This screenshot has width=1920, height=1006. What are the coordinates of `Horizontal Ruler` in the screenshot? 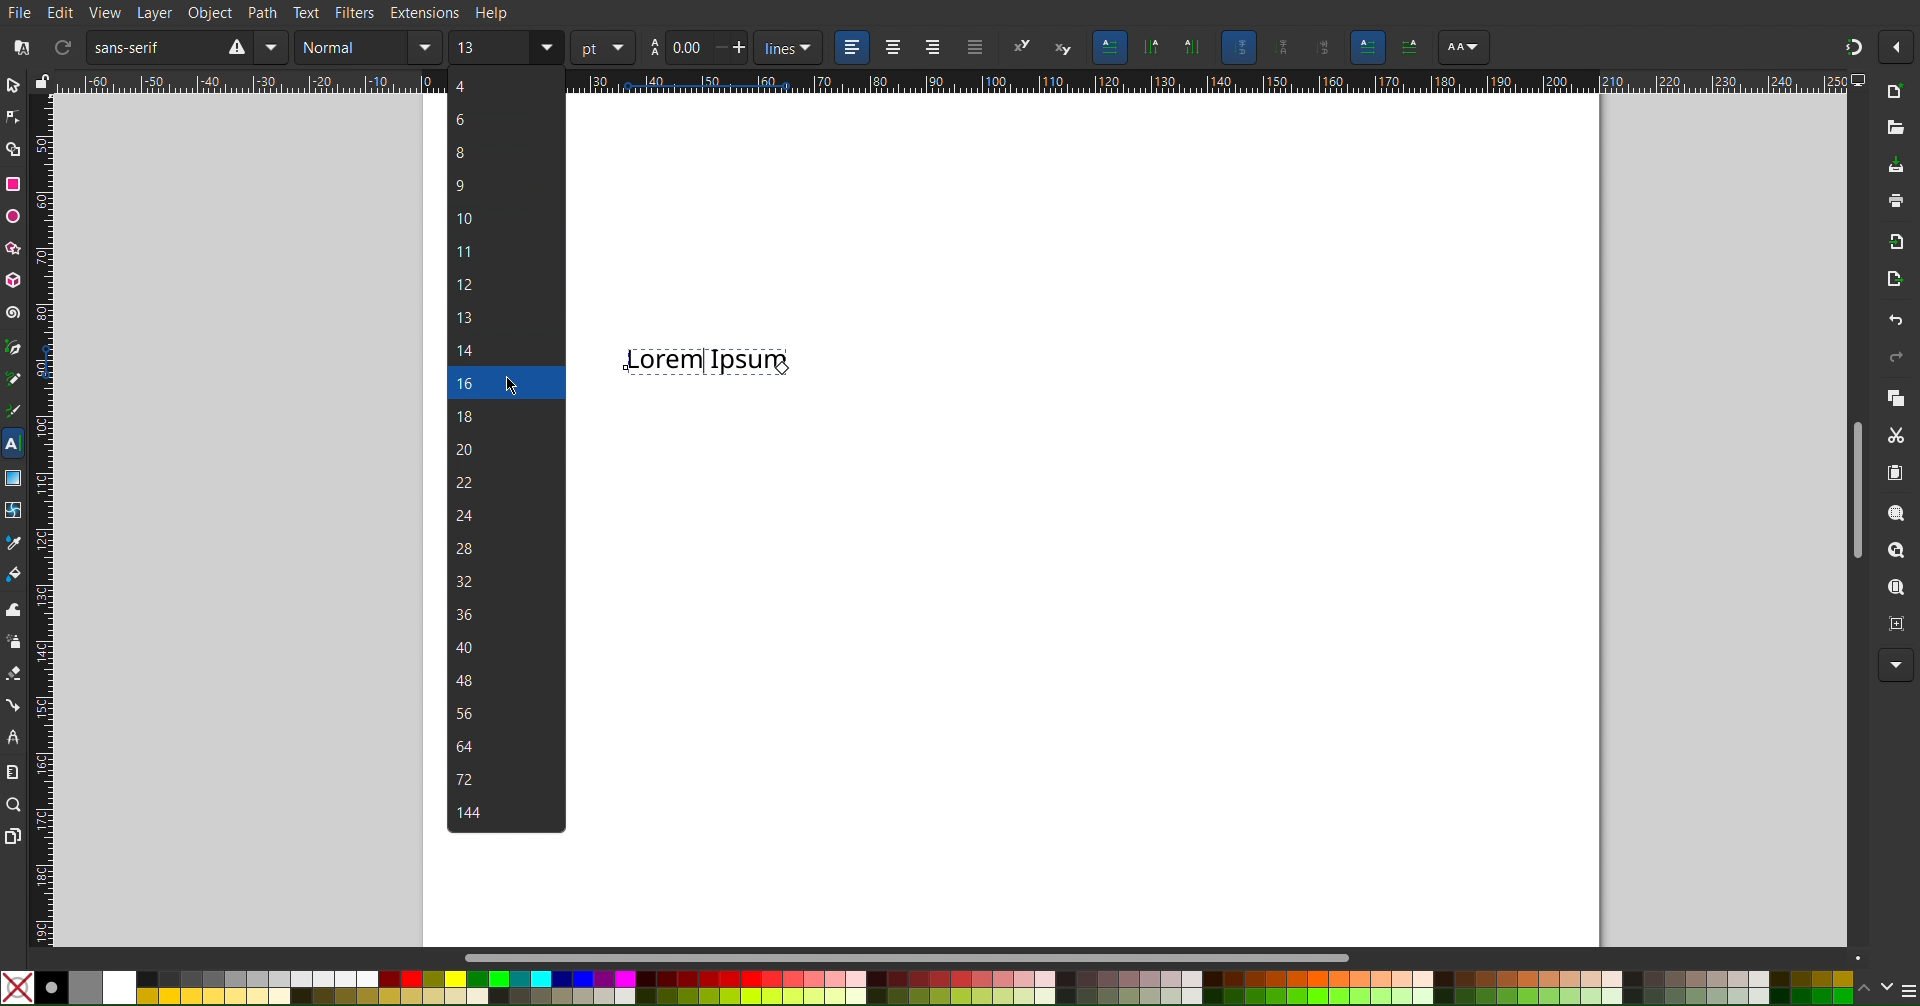 It's located at (1210, 83).